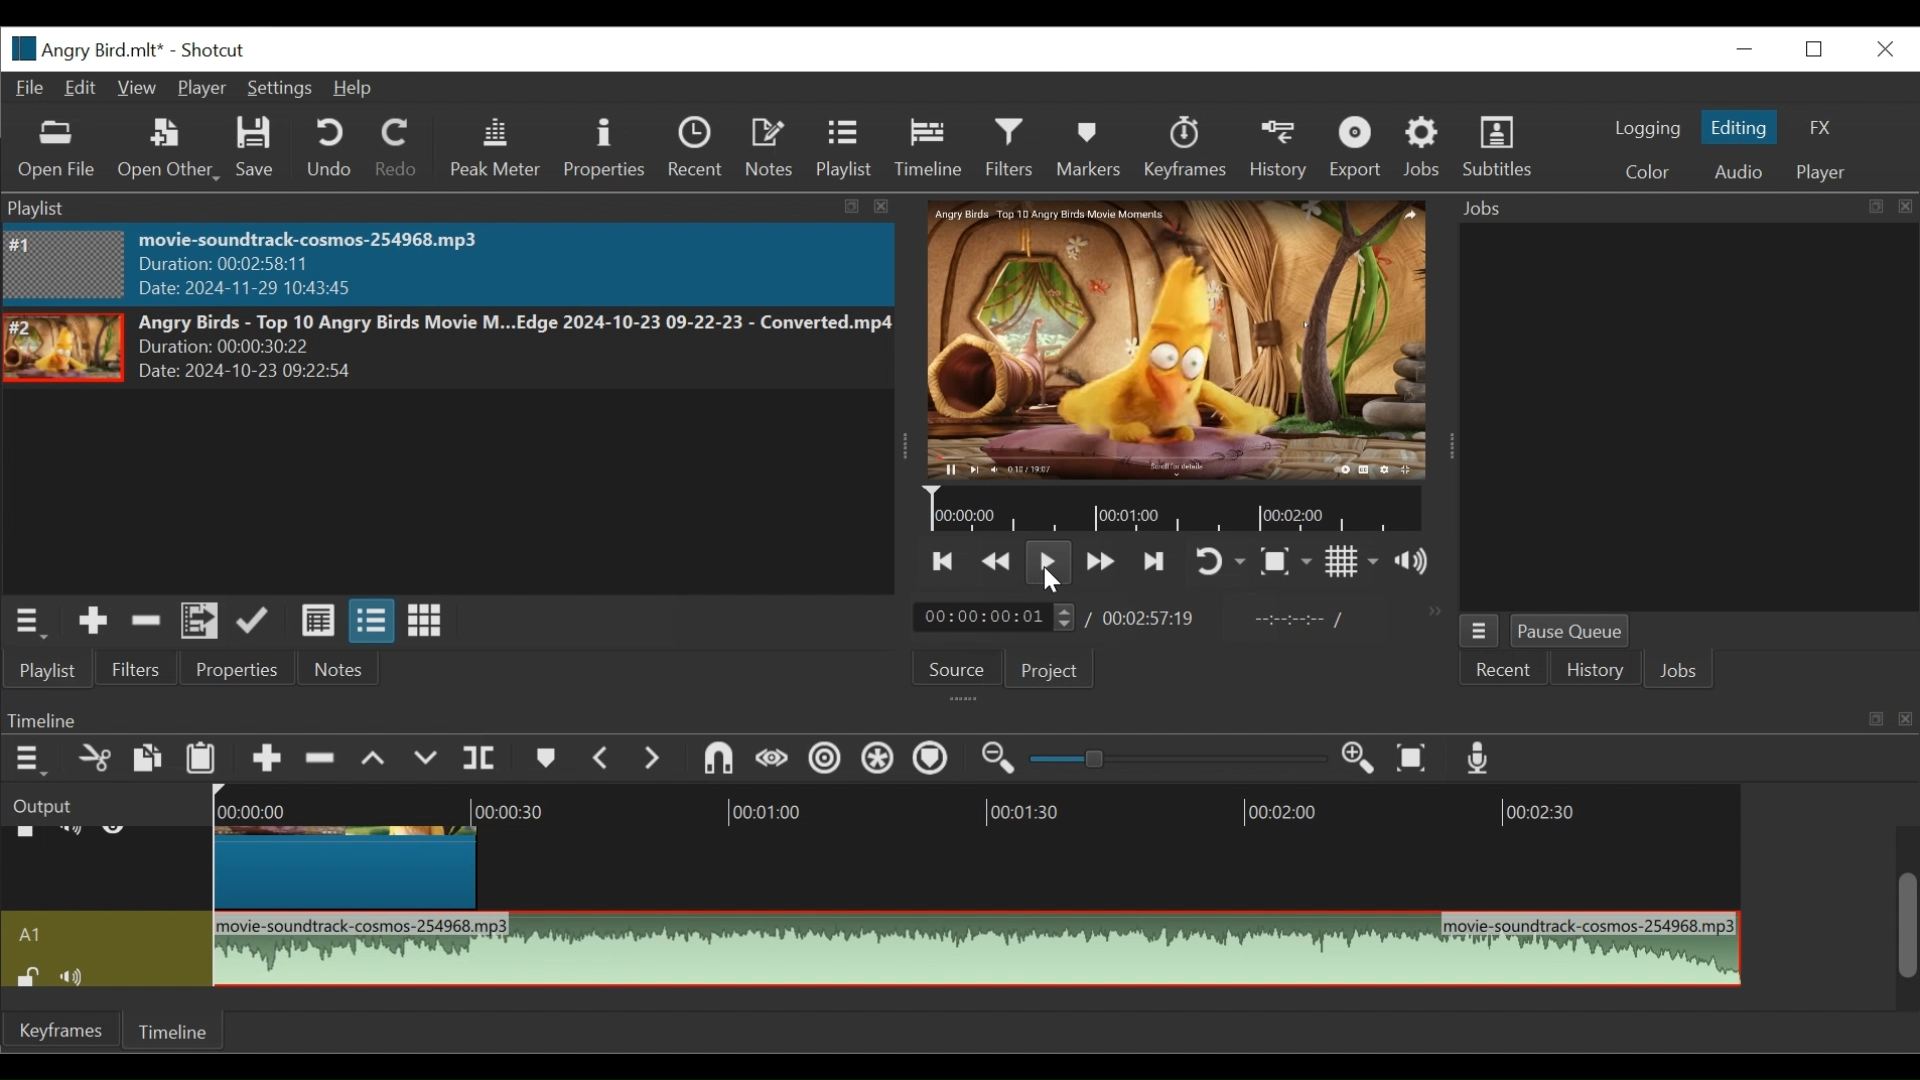 This screenshot has height=1080, width=1920. Describe the element at coordinates (1012, 150) in the screenshot. I see `Filters` at that location.